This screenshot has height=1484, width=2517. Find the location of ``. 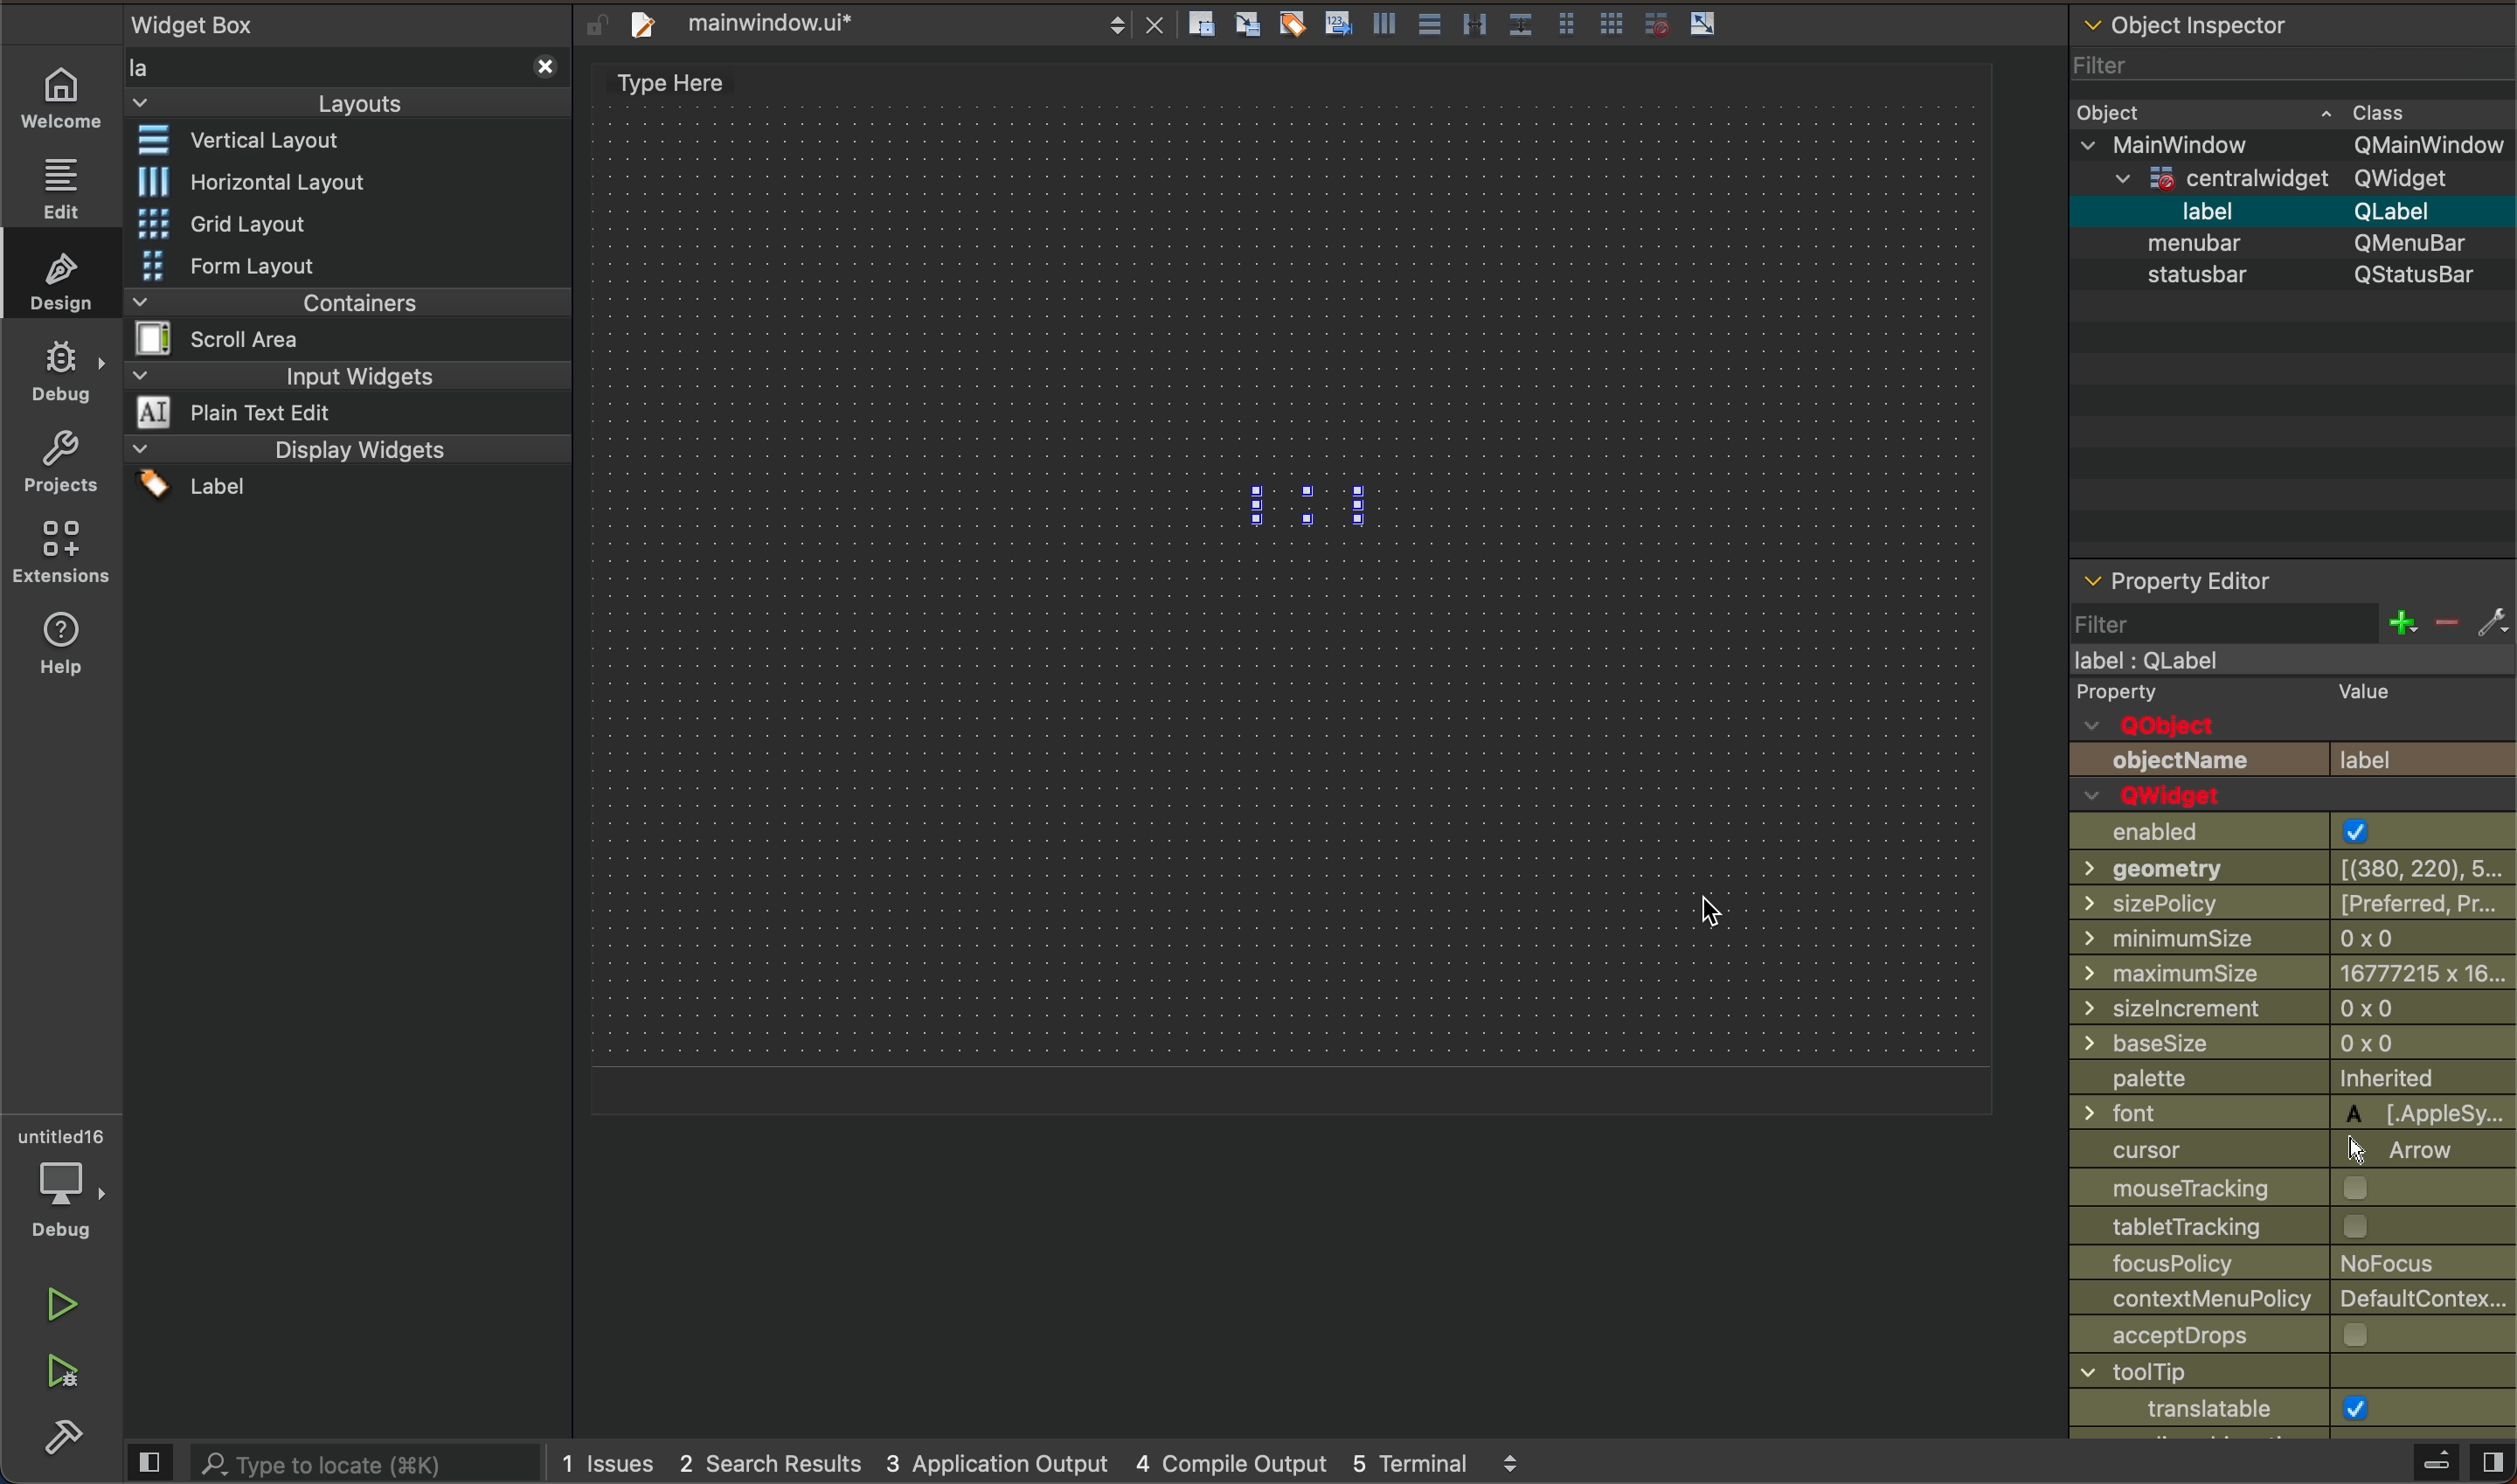

 is located at coordinates (2292, 1190).